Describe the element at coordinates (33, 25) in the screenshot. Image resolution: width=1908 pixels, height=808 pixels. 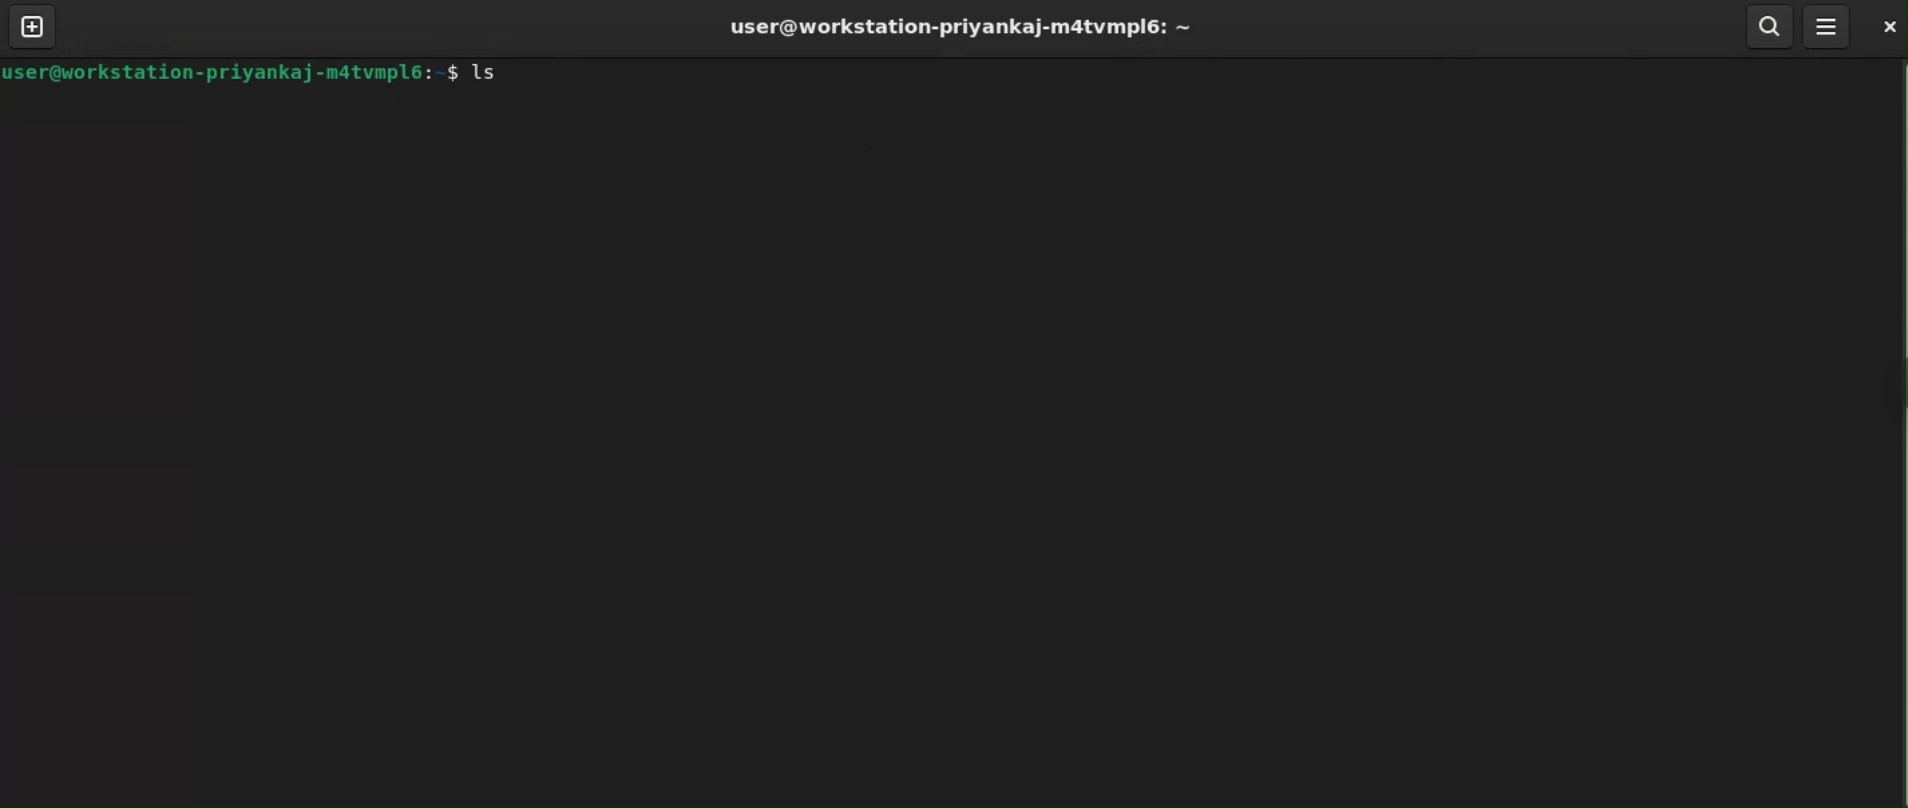
I see `new tab` at that location.